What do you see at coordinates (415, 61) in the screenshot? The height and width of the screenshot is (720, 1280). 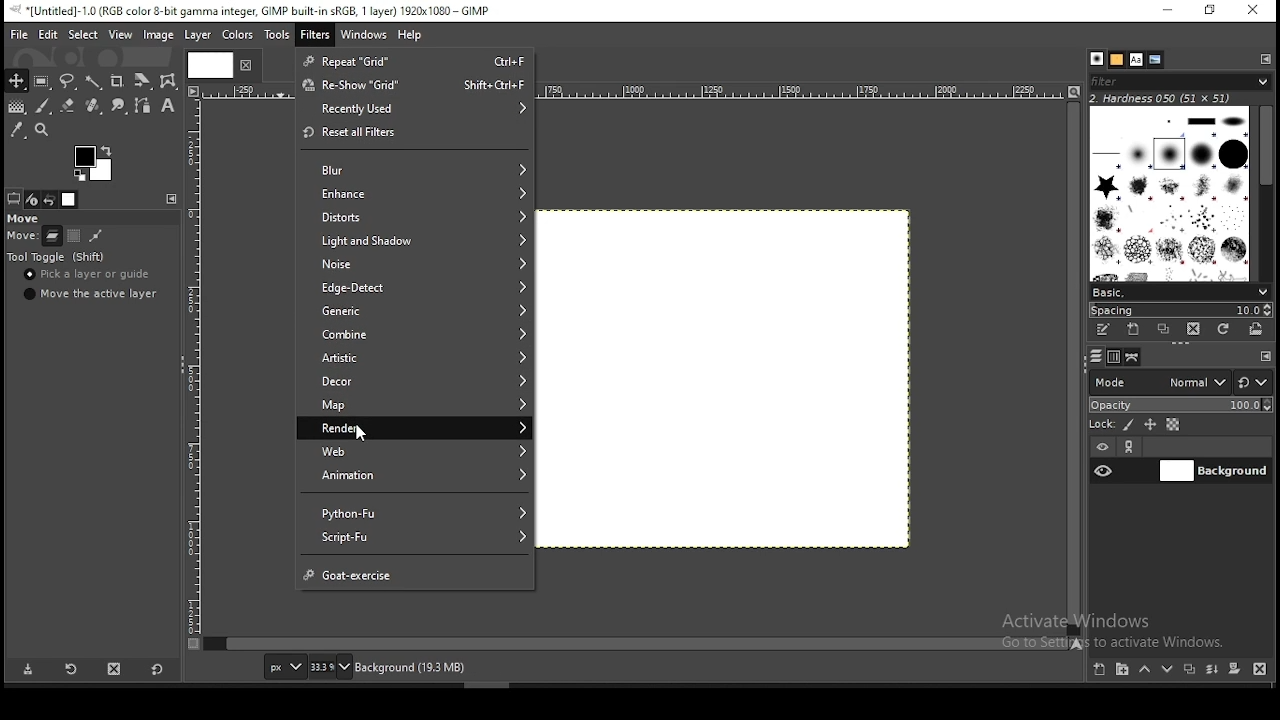 I see `repeat ` at bounding box center [415, 61].